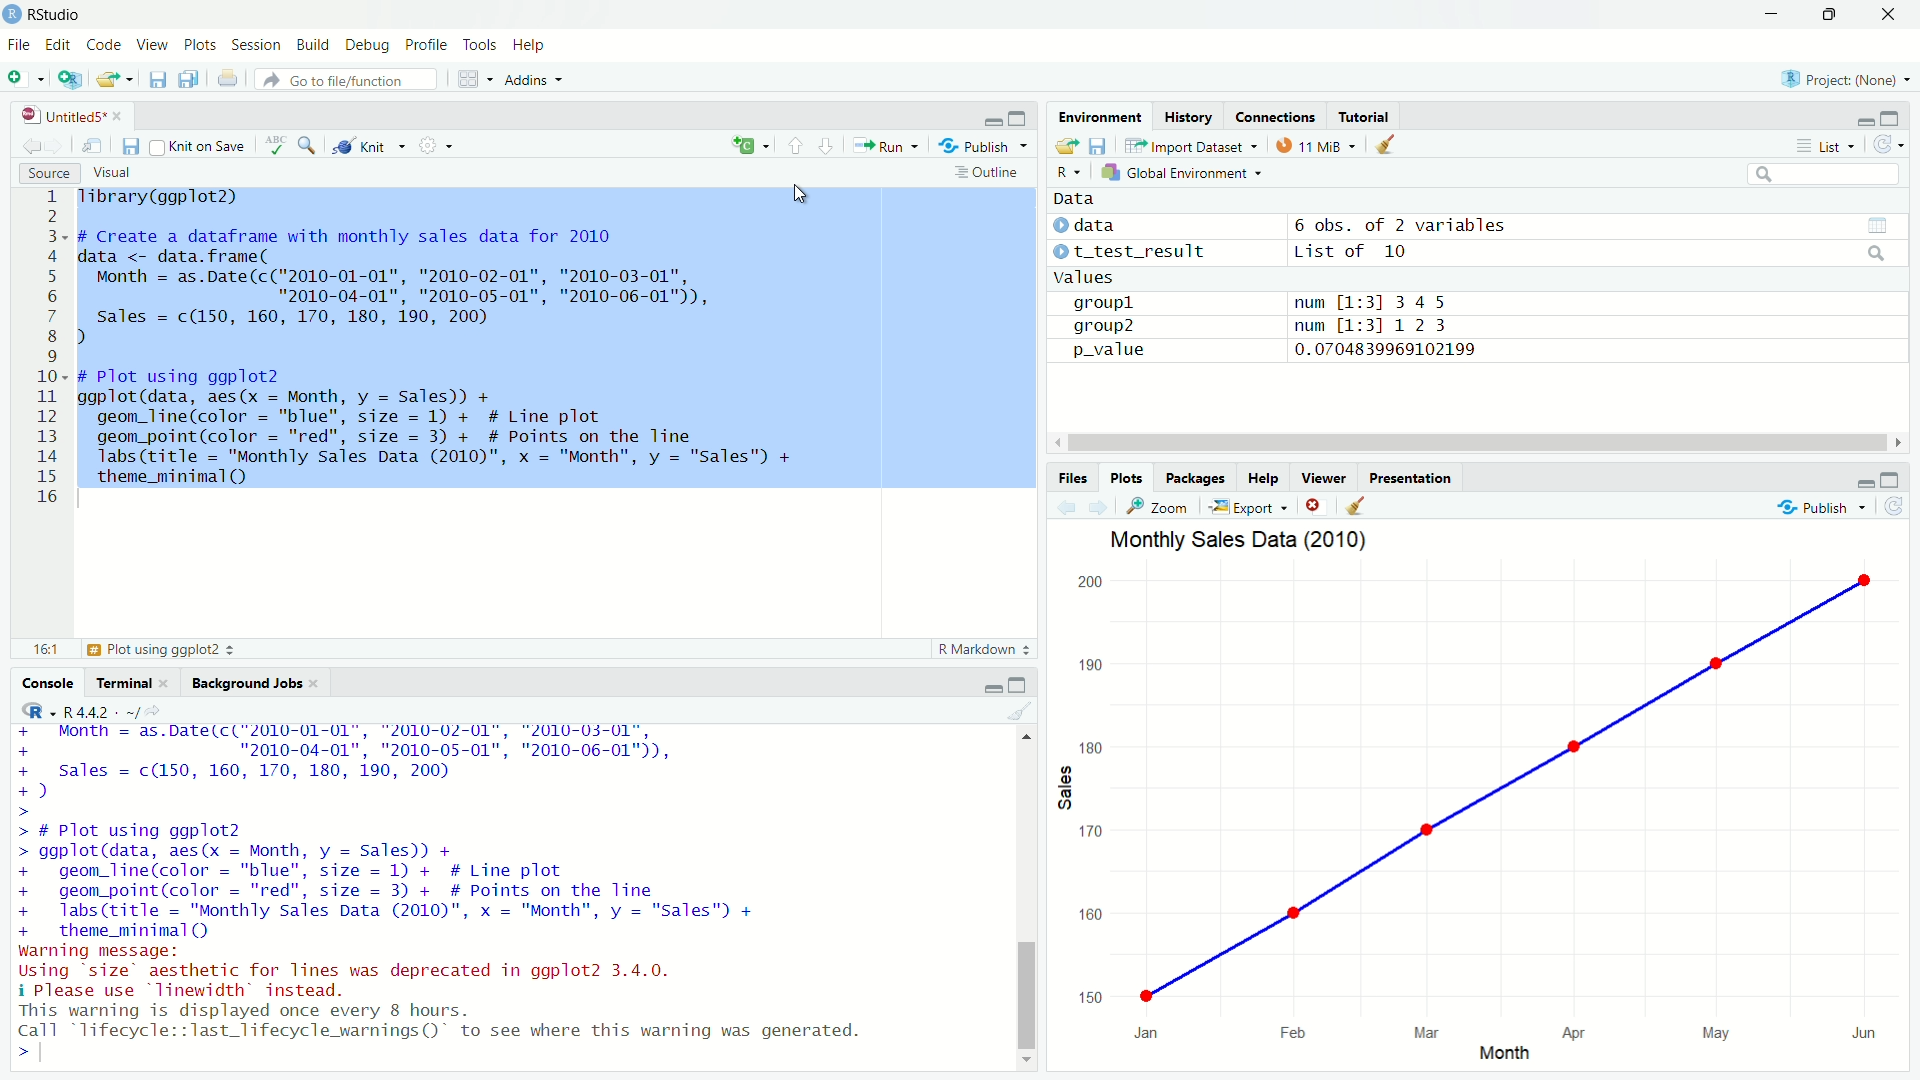 This screenshot has width=1920, height=1080. I want to click on refresh the workspace, so click(1889, 147).